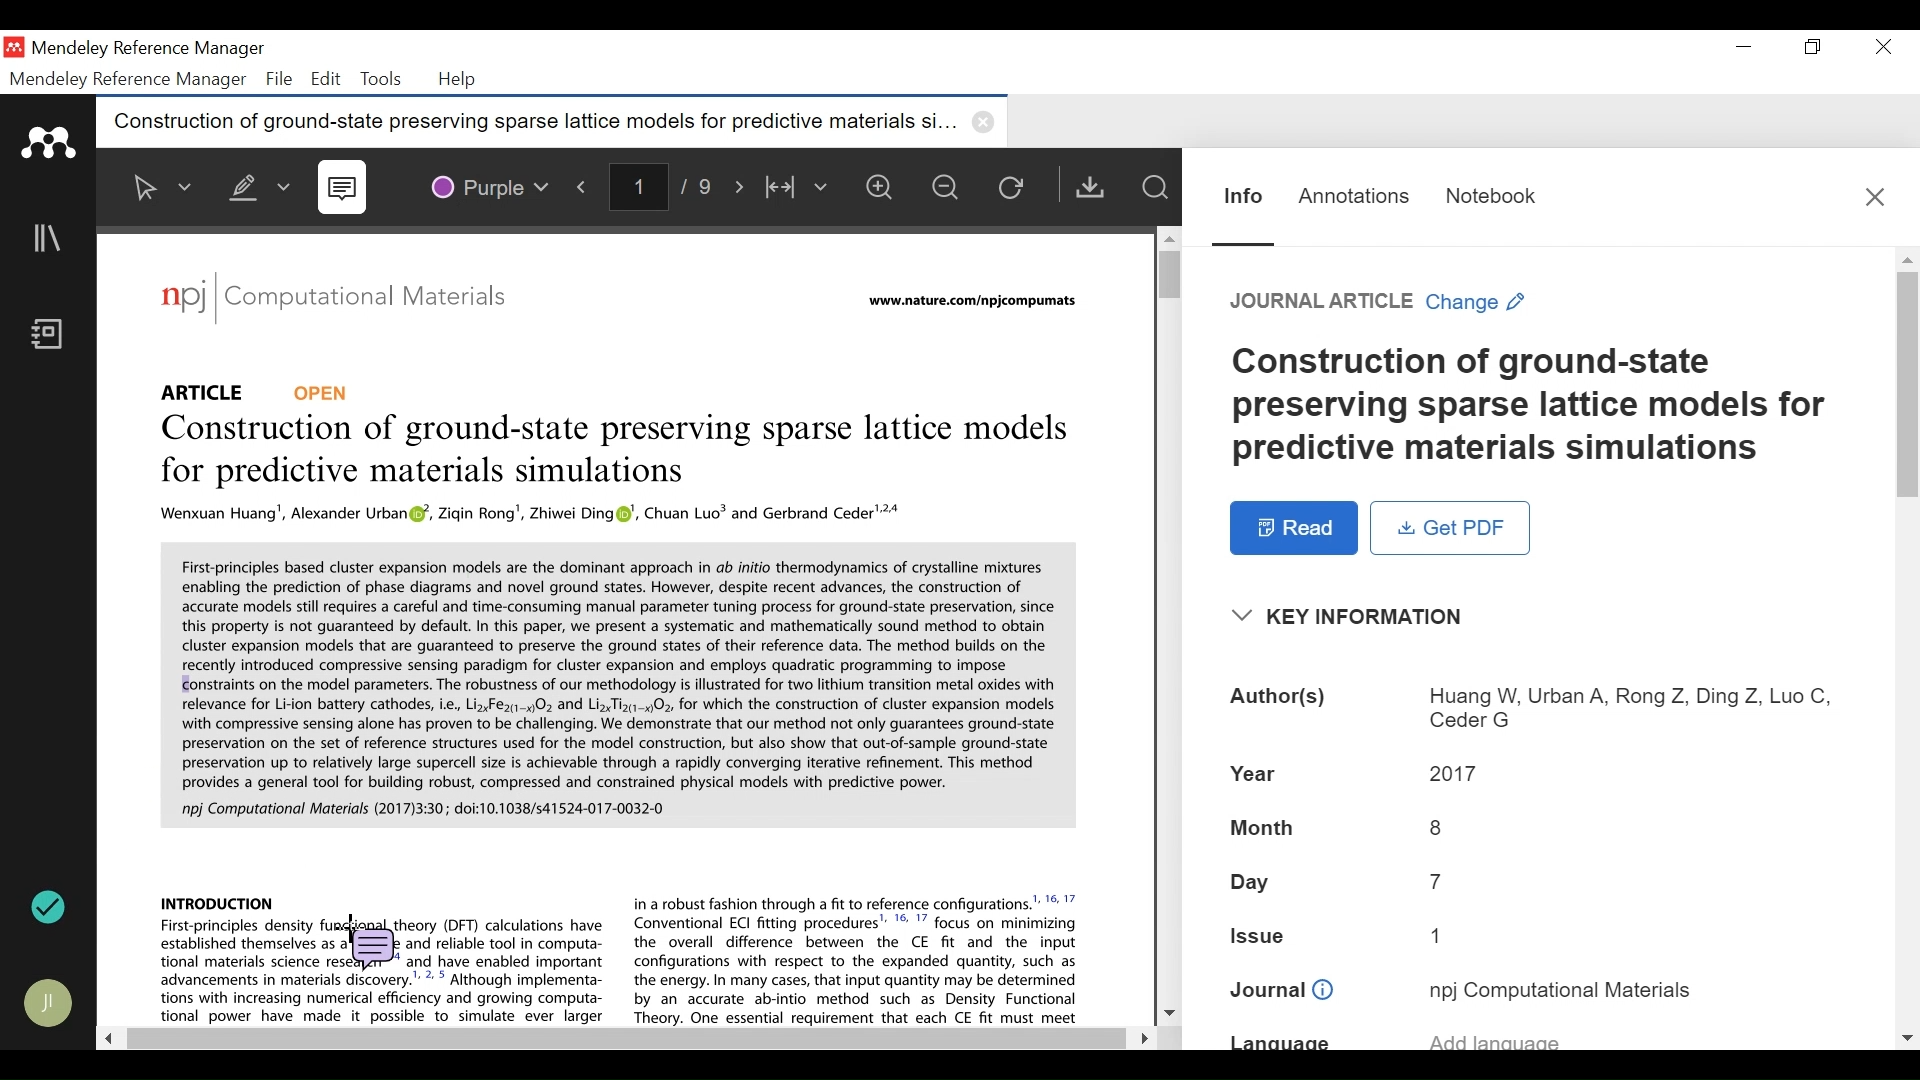 Image resolution: width=1920 pixels, height=1080 pixels. I want to click on Year, so click(1537, 774).